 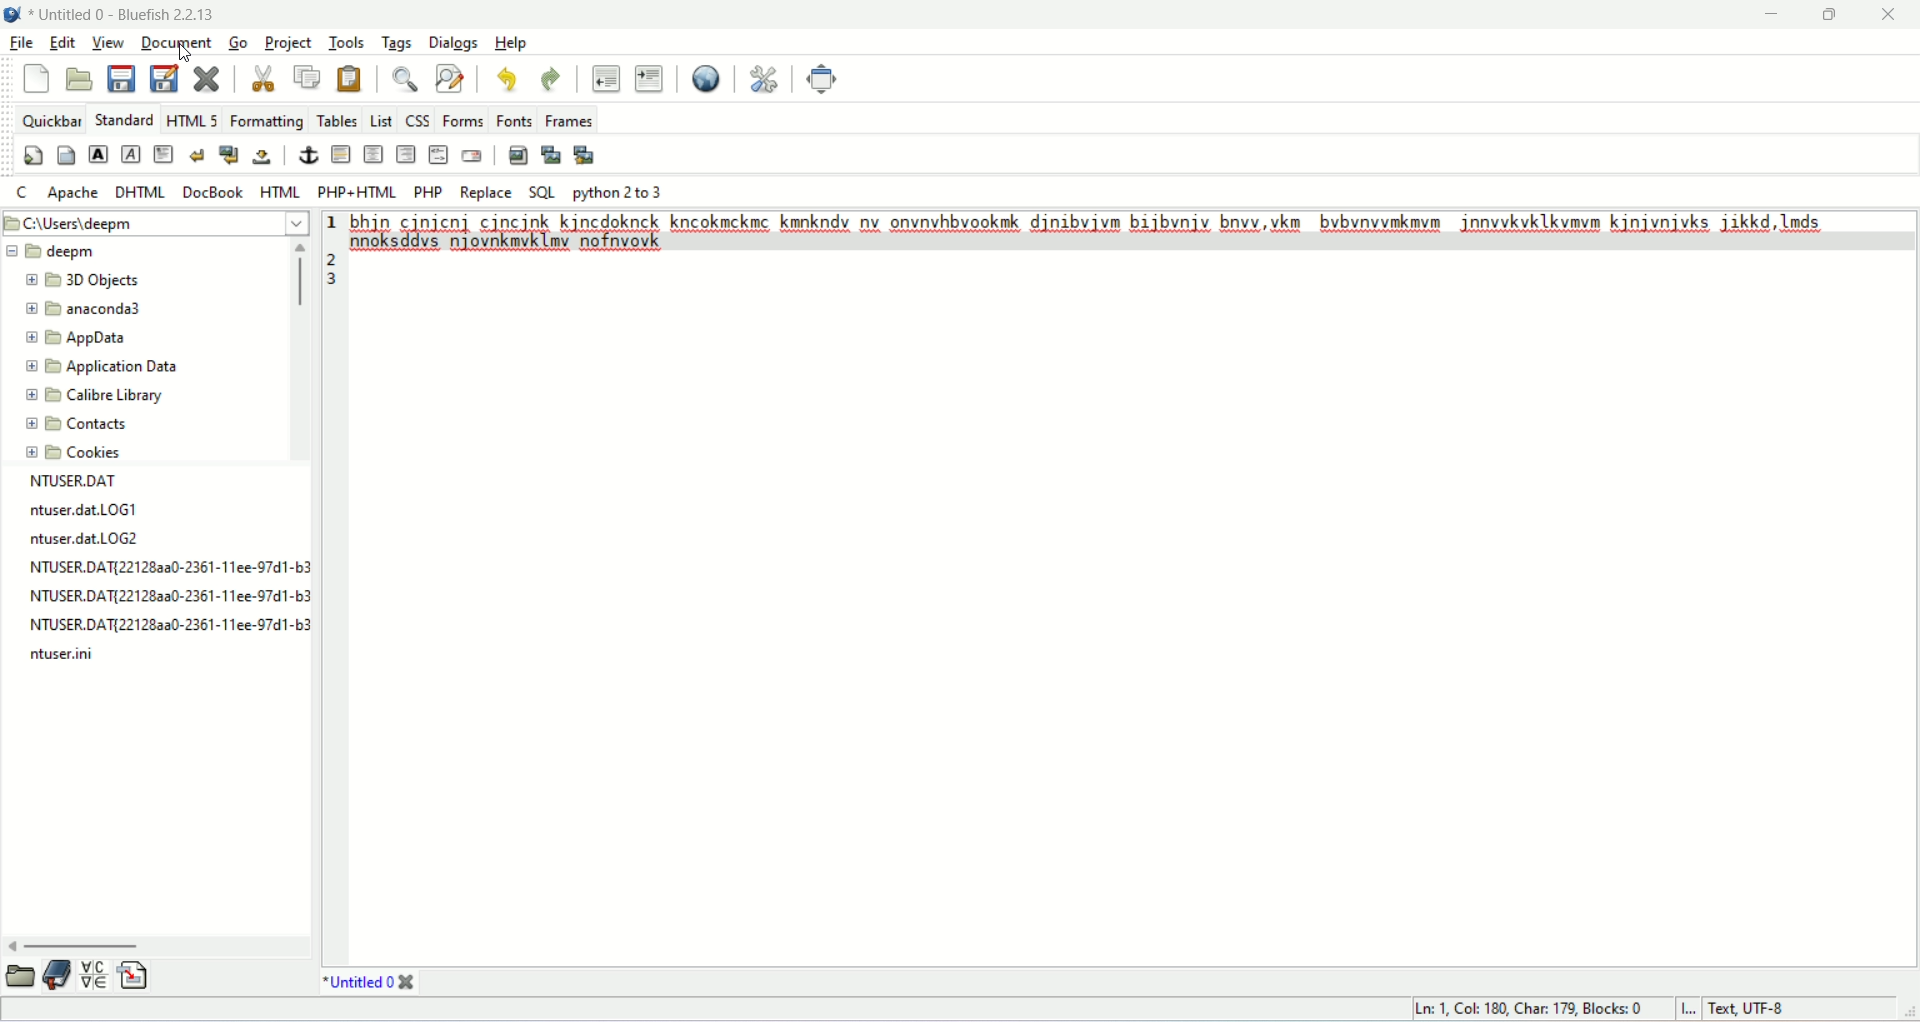 What do you see at coordinates (164, 77) in the screenshot?
I see `save file as` at bounding box center [164, 77].